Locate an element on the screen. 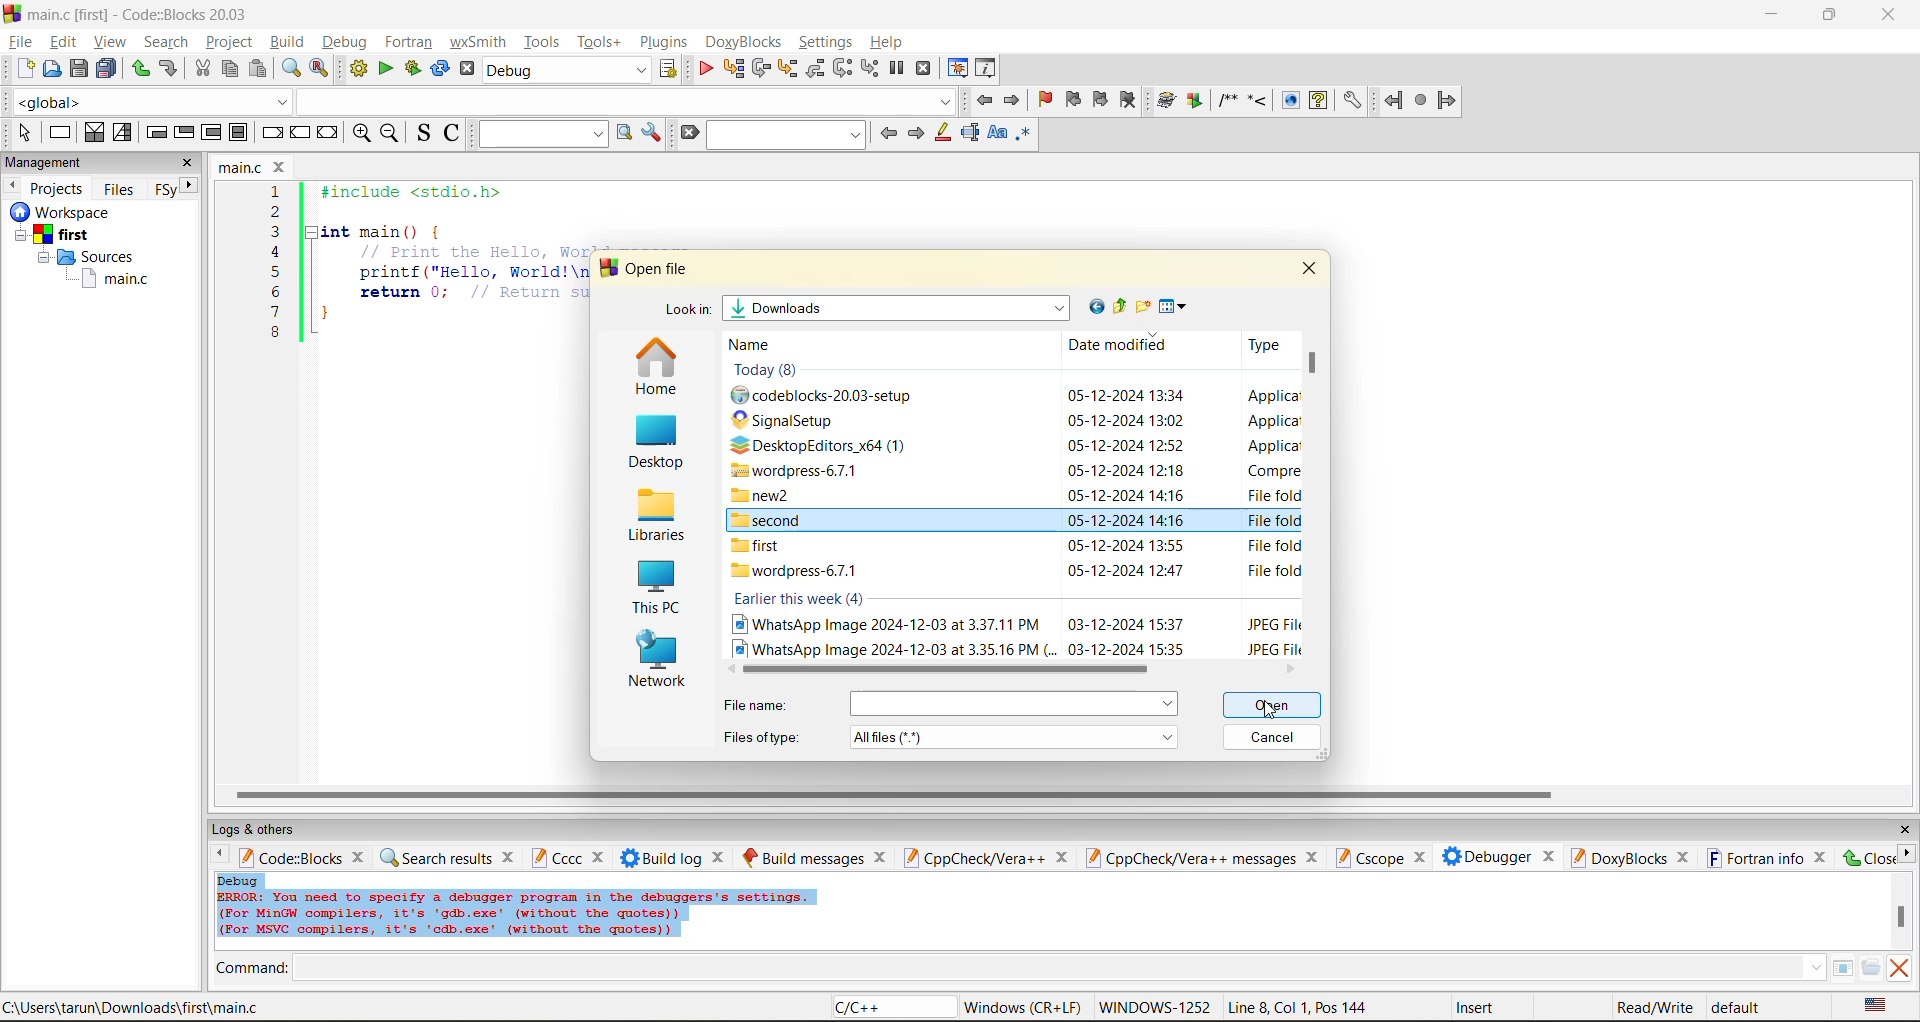 The height and width of the screenshot is (1022, 1920). global is located at coordinates (148, 102).